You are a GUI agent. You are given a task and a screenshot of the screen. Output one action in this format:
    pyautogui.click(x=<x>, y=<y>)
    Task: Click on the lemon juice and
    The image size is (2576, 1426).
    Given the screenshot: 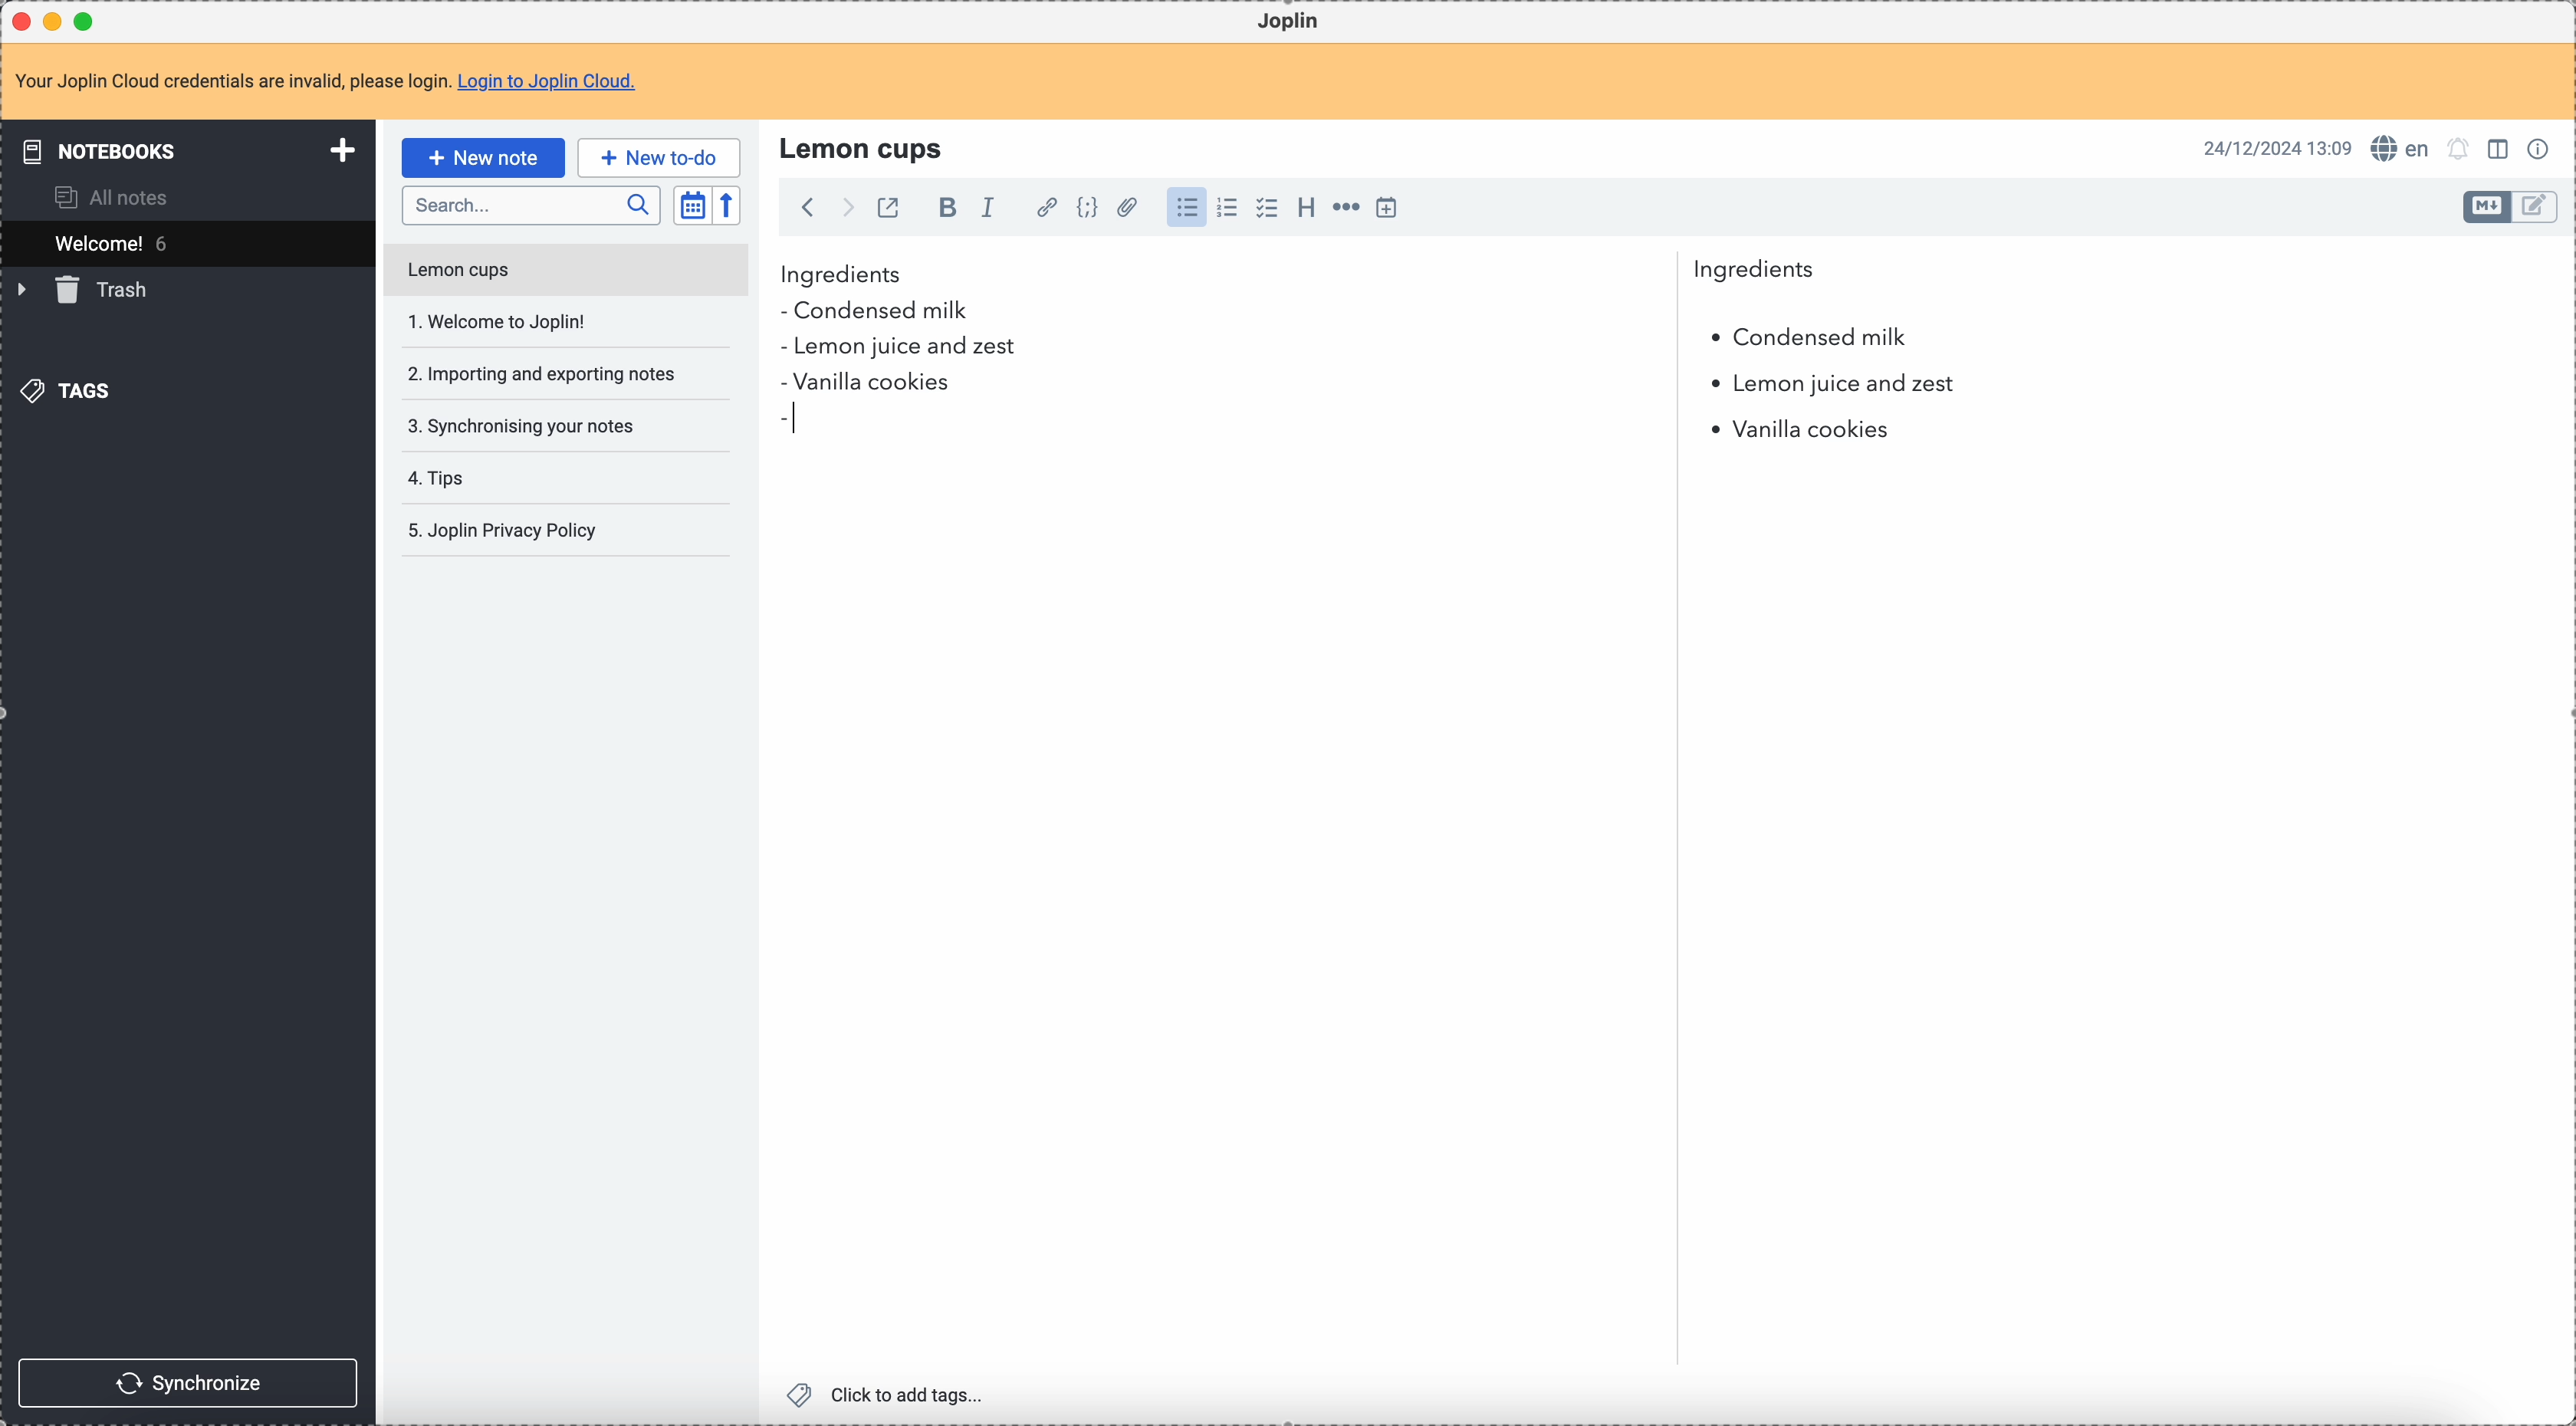 What is the action you would take?
    pyautogui.click(x=1831, y=387)
    